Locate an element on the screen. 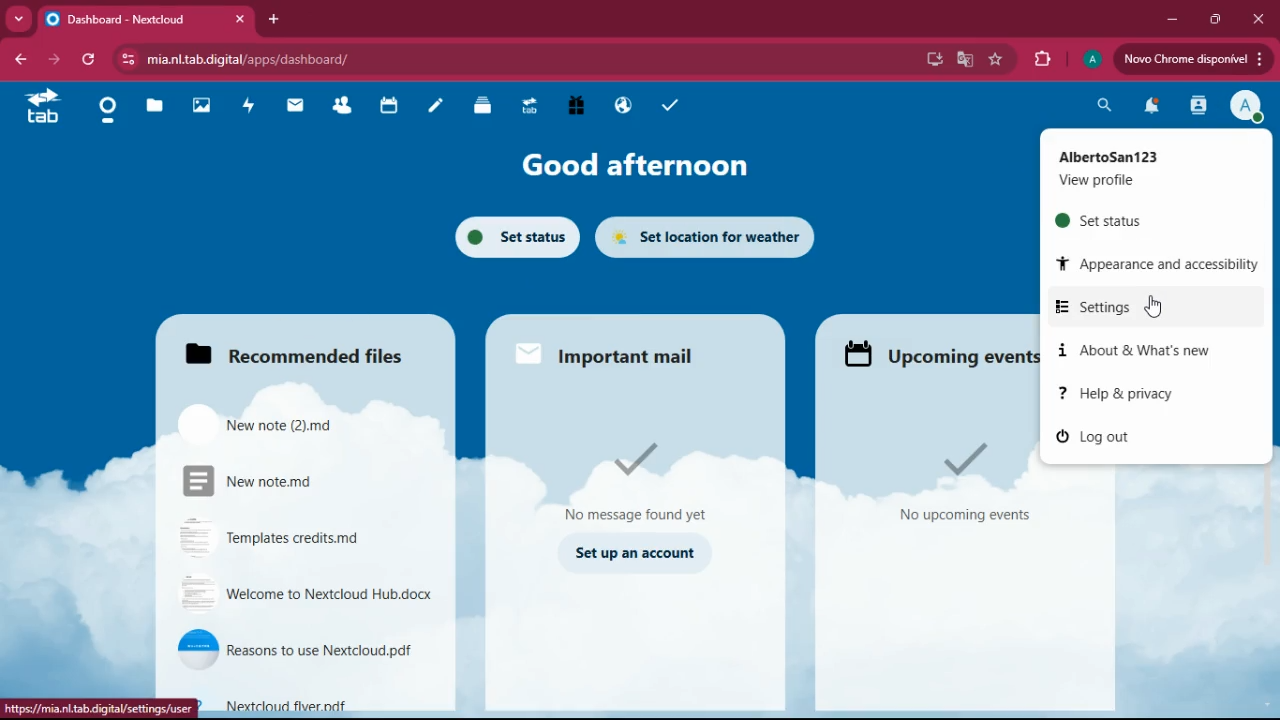 The image size is (1280, 720). home is located at coordinates (109, 112).